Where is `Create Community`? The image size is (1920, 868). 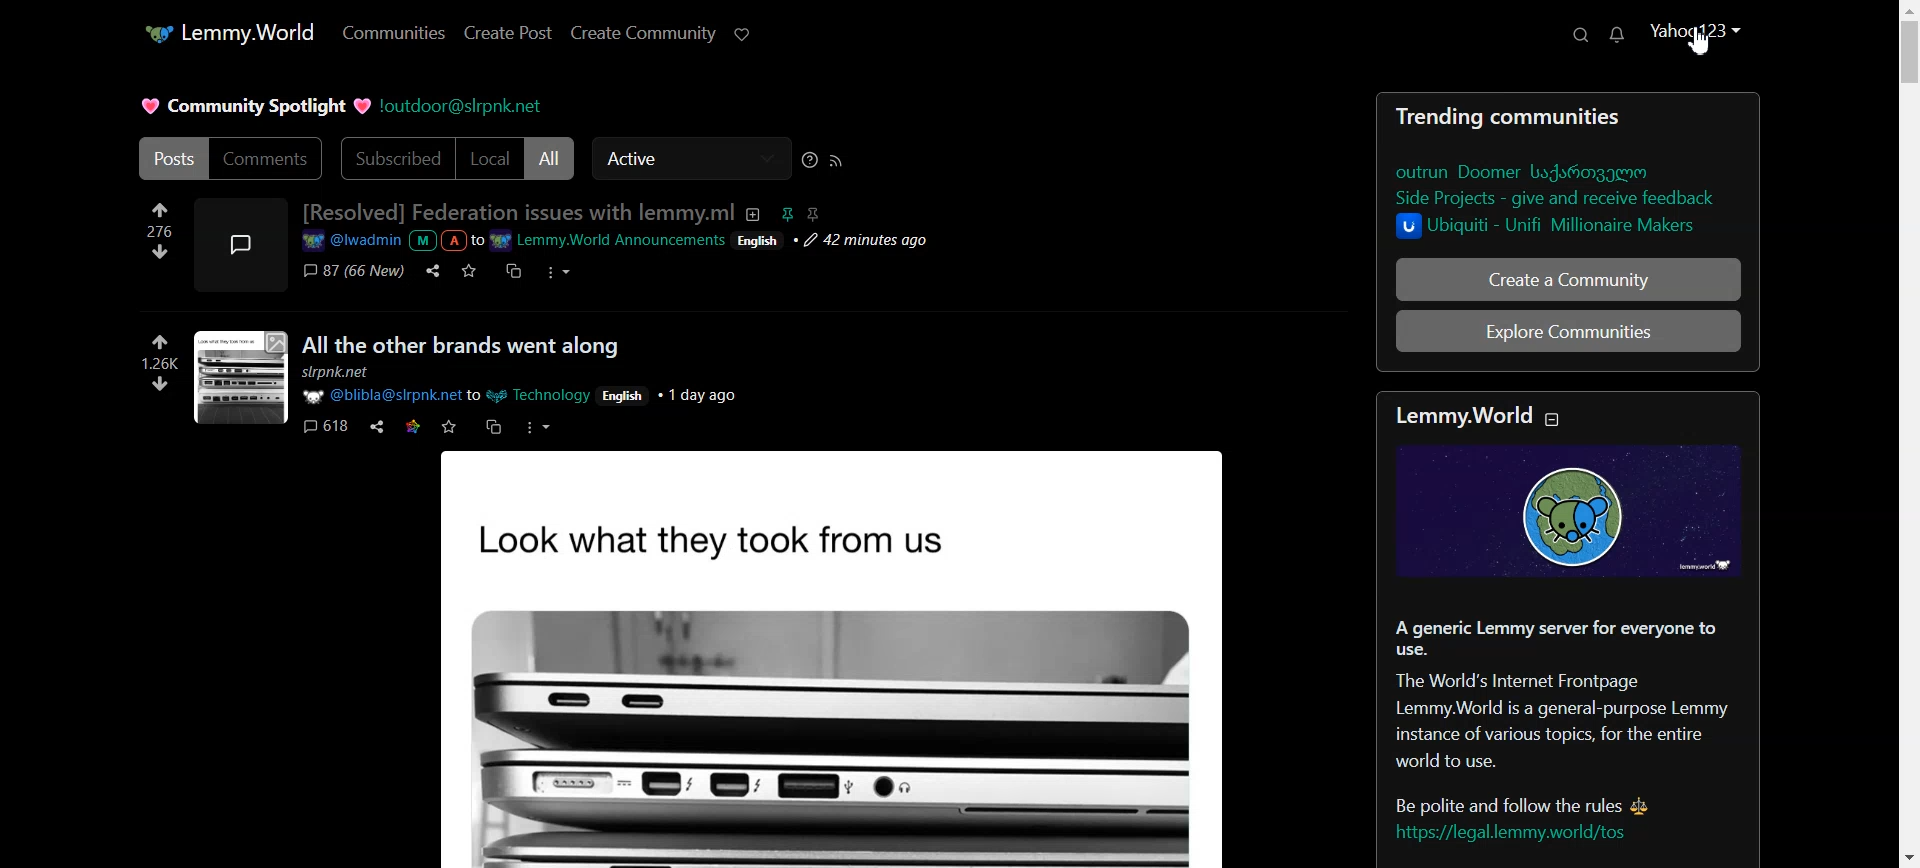 Create Community is located at coordinates (641, 35).